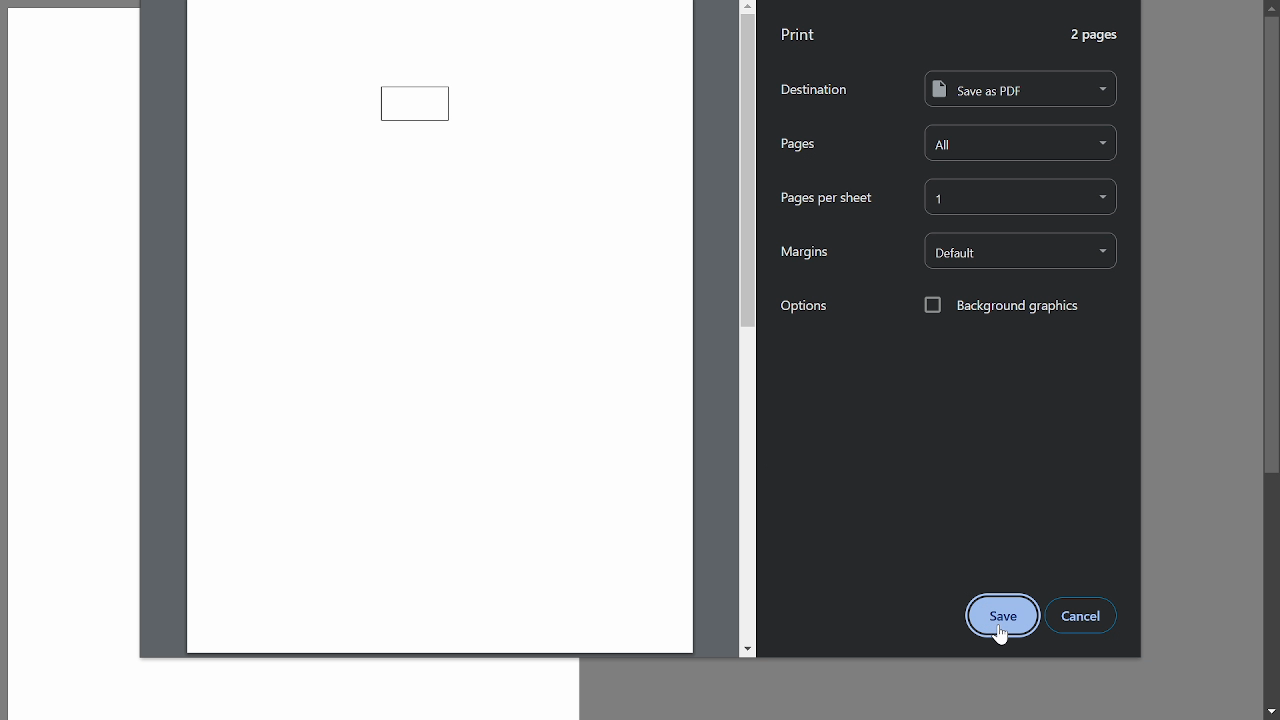 This screenshot has height=720, width=1280. What do you see at coordinates (746, 332) in the screenshot?
I see `scroll bar` at bounding box center [746, 332].